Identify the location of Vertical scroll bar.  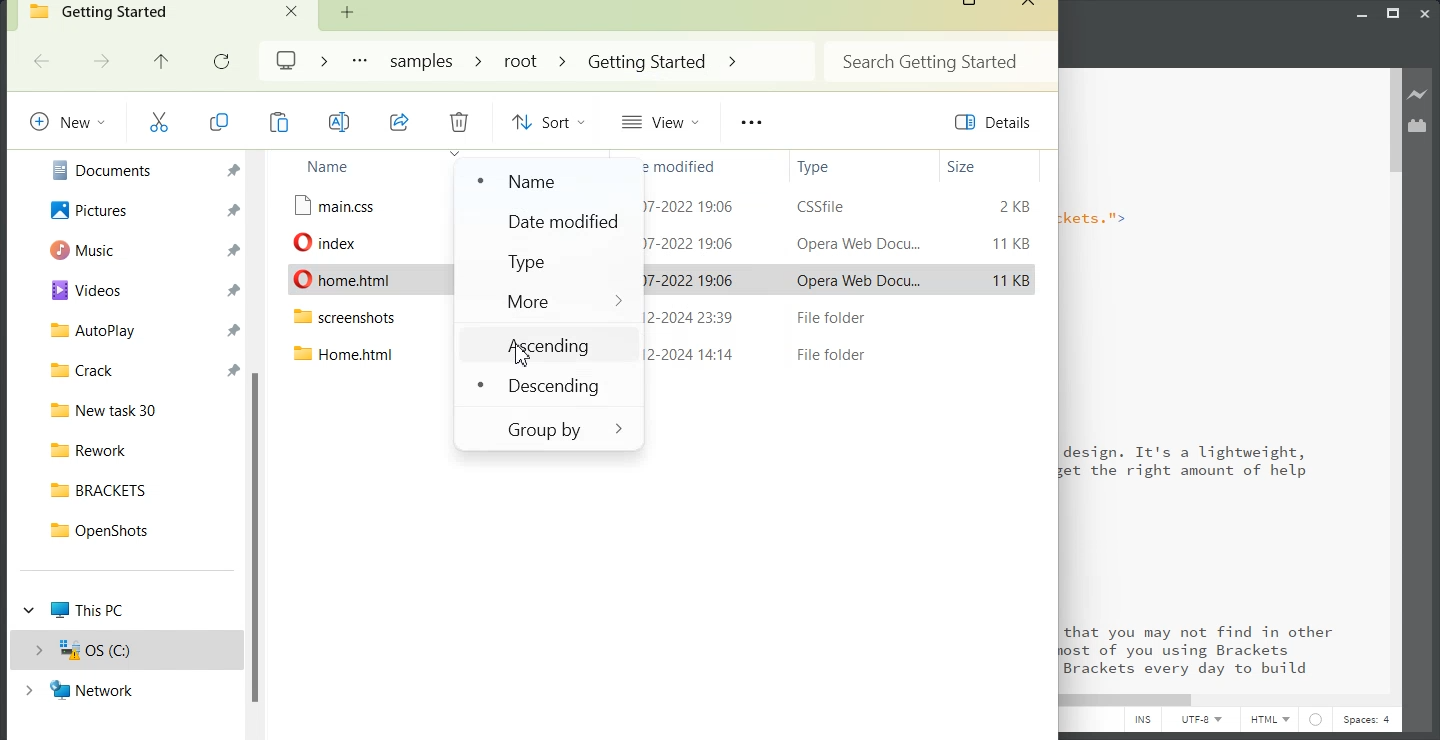
(257, 444).